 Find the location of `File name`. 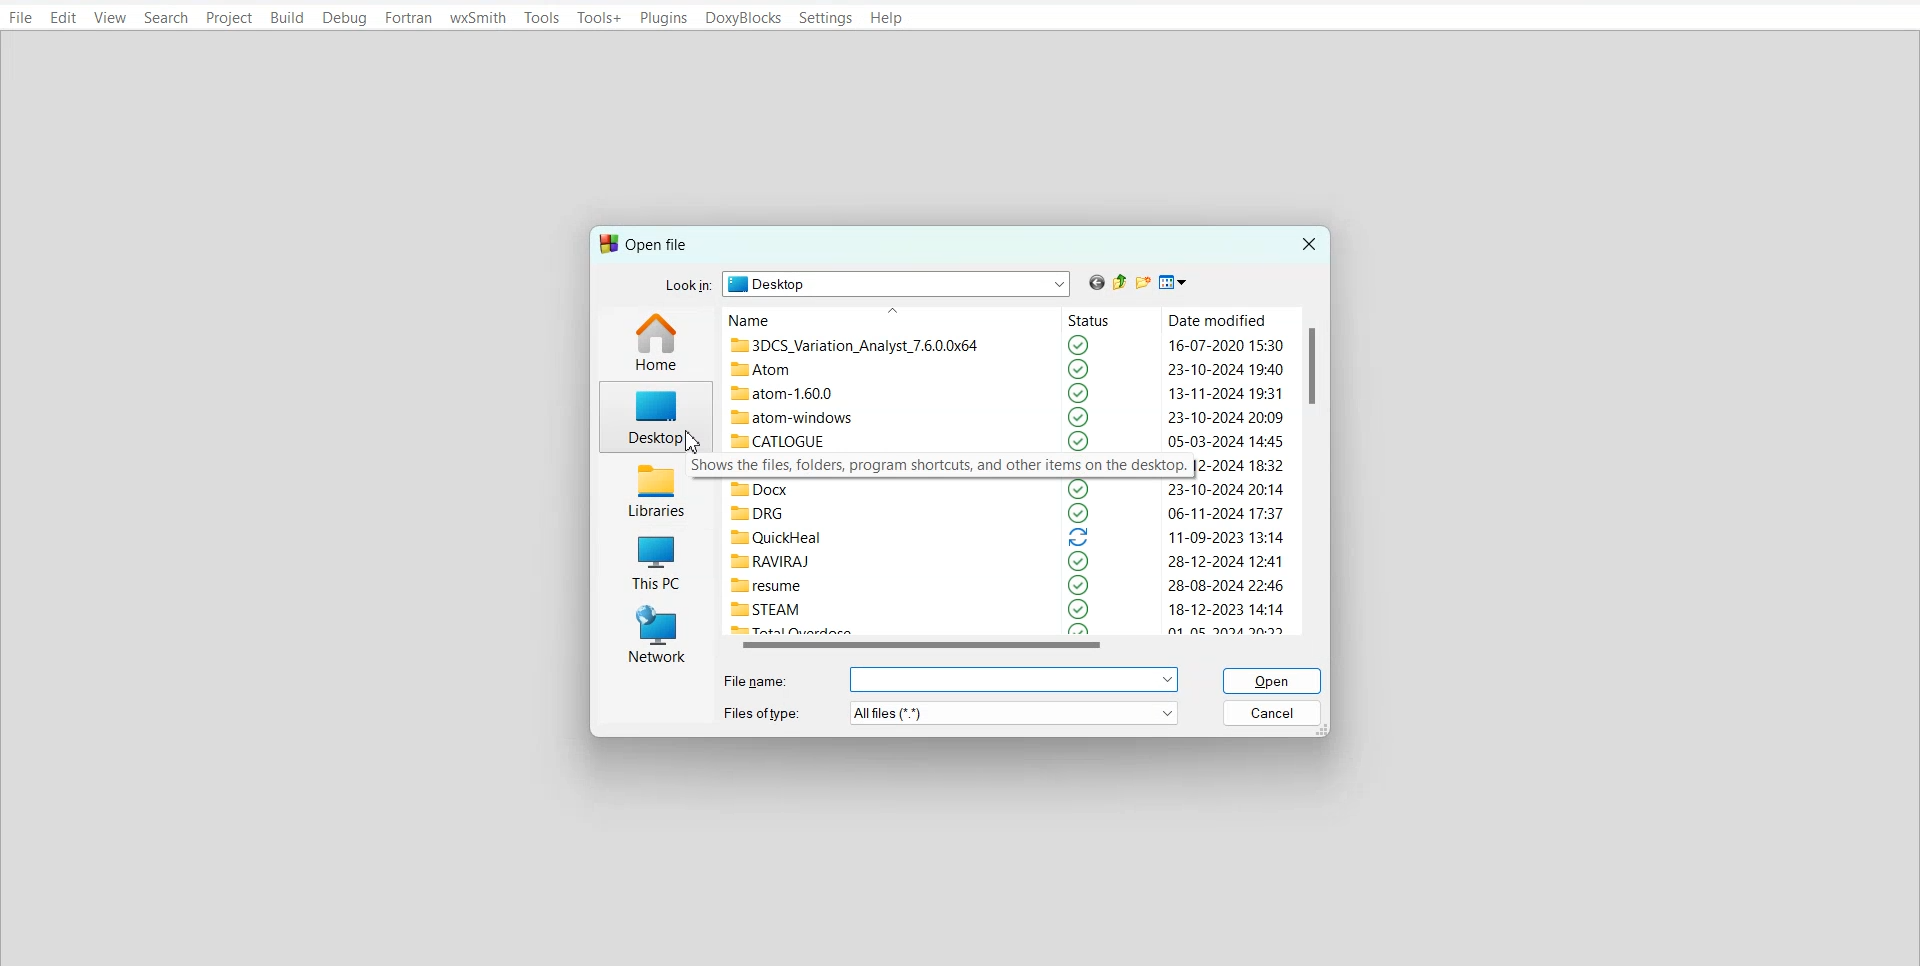

File name is located at coordinates (759, 679).